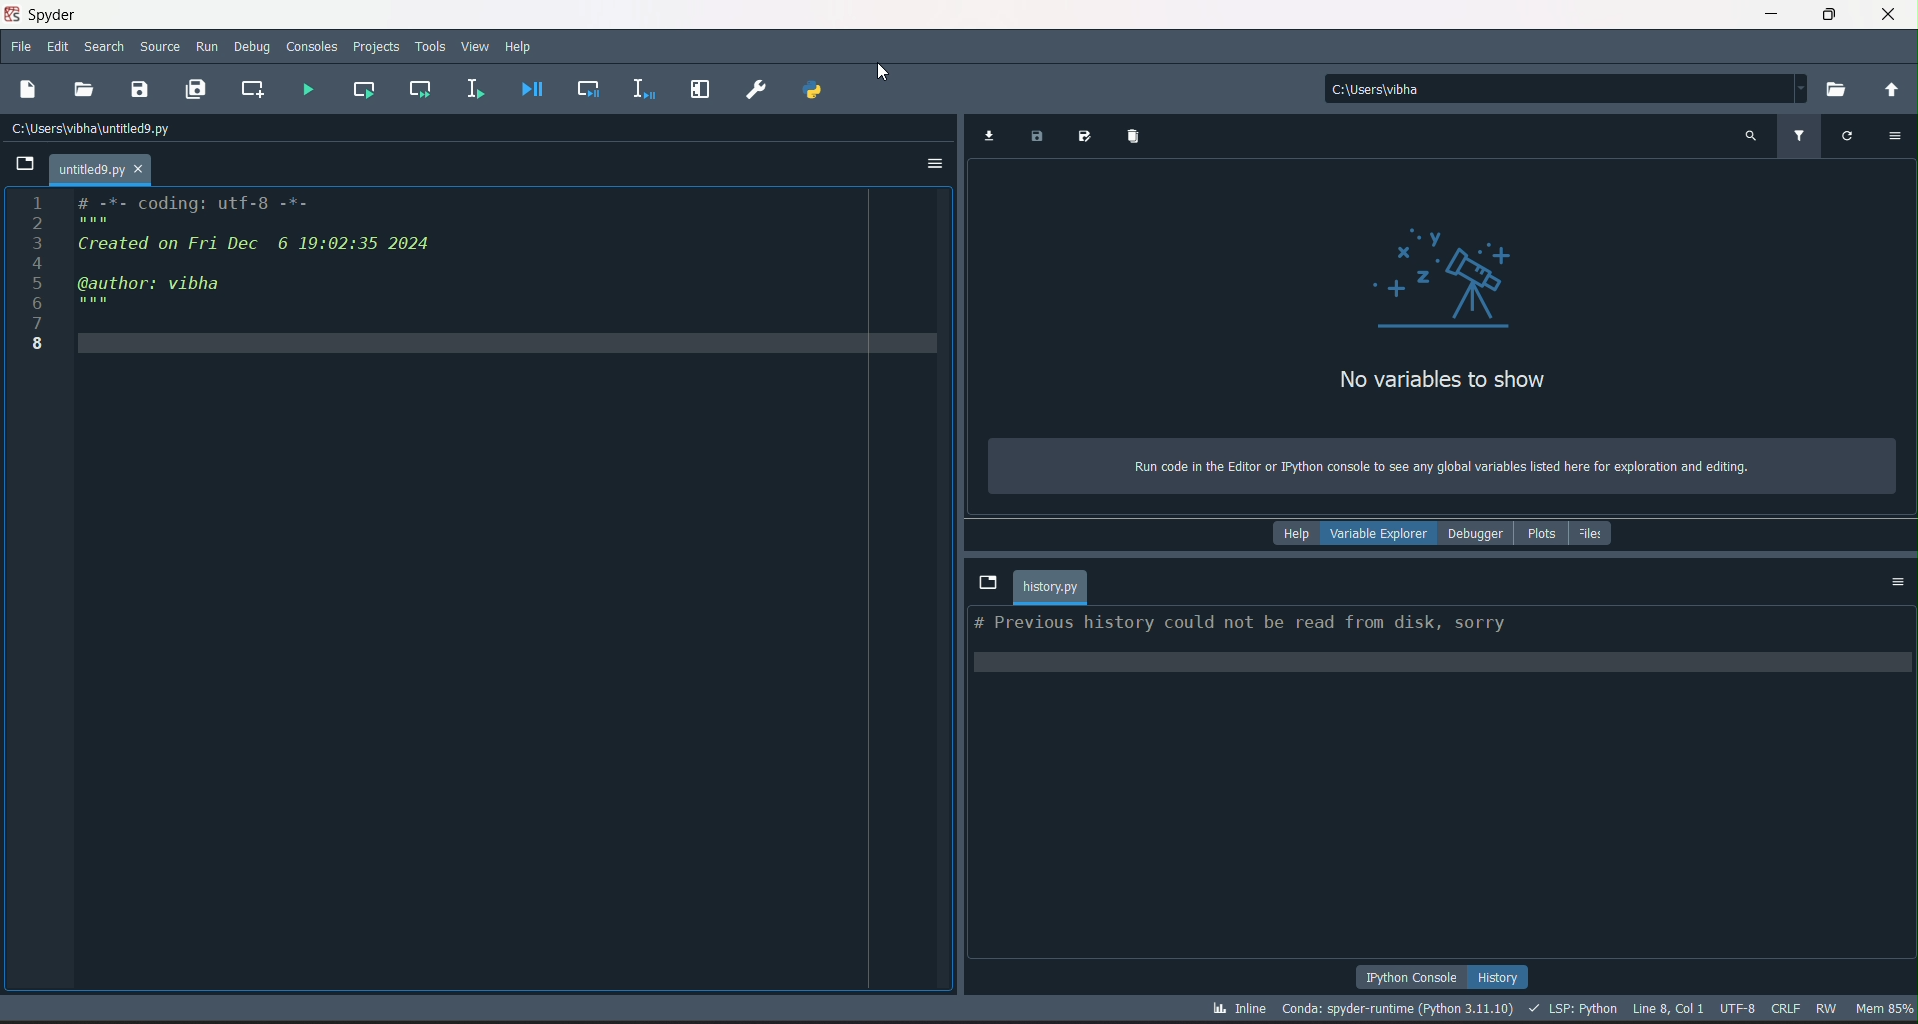 This screenshot has height=1024, width=1918. I want to click on debugger, so click(1476, 532).